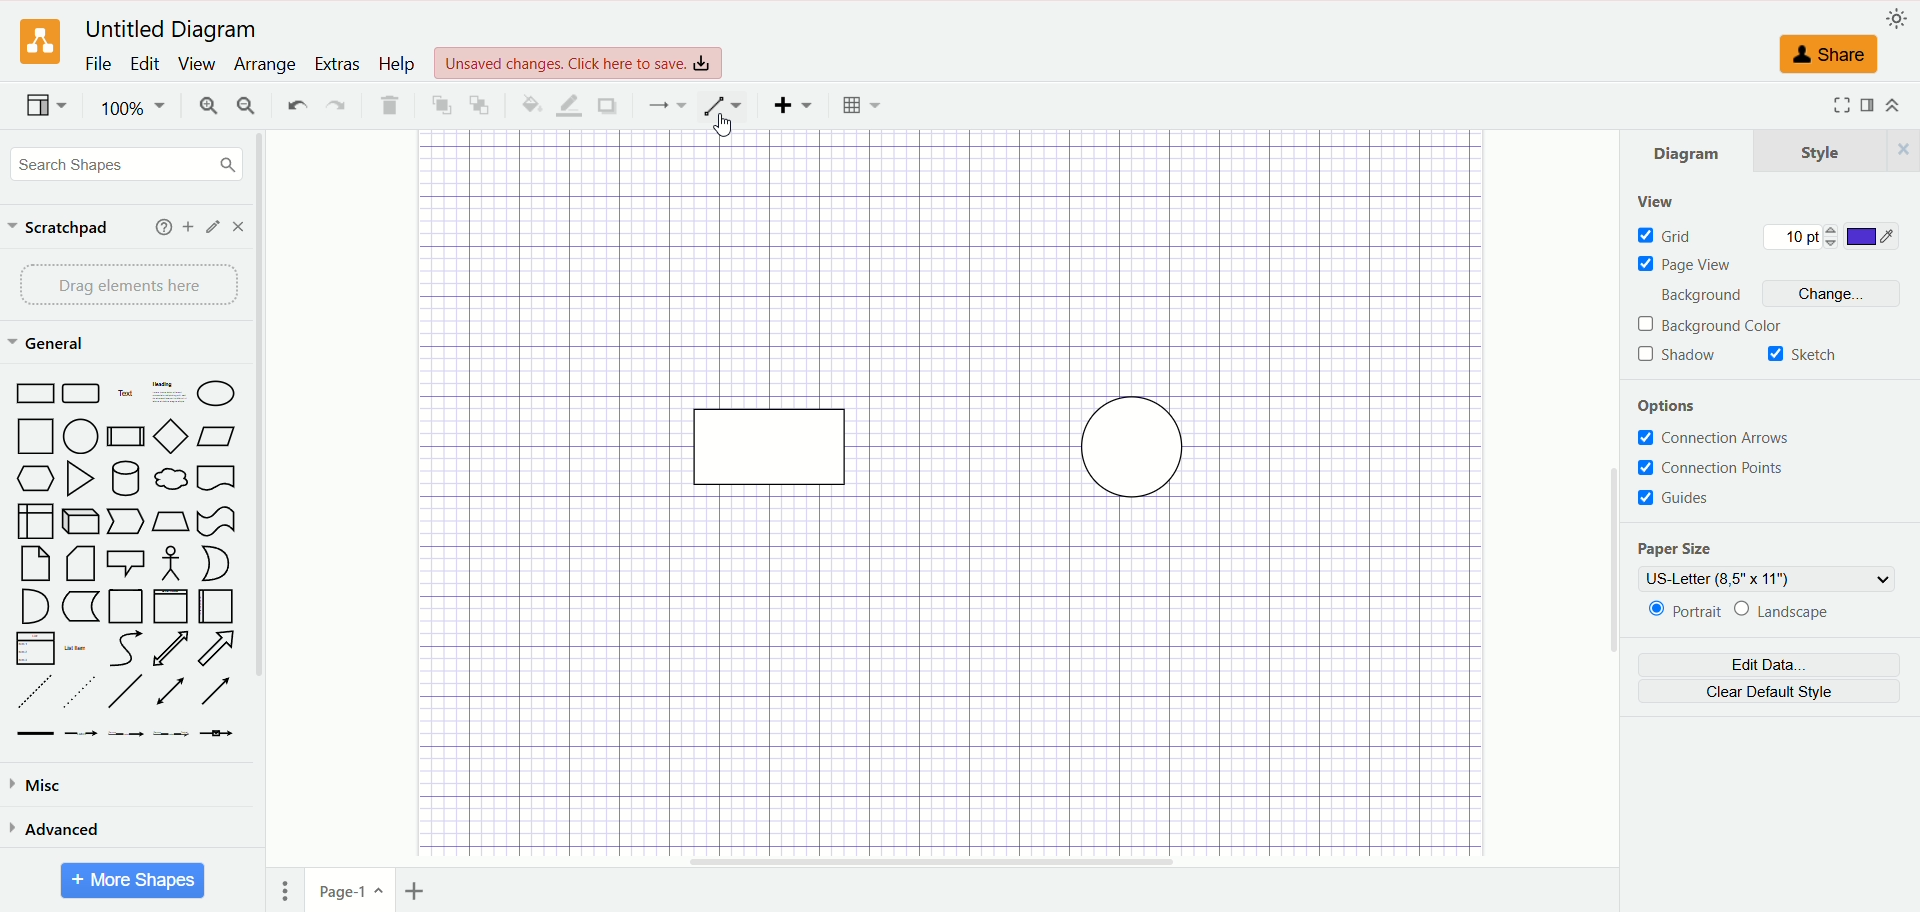  What do you see at coordinates (1673, 408) in the screenshot?
I see `options` at bounding box center [1673, 408].